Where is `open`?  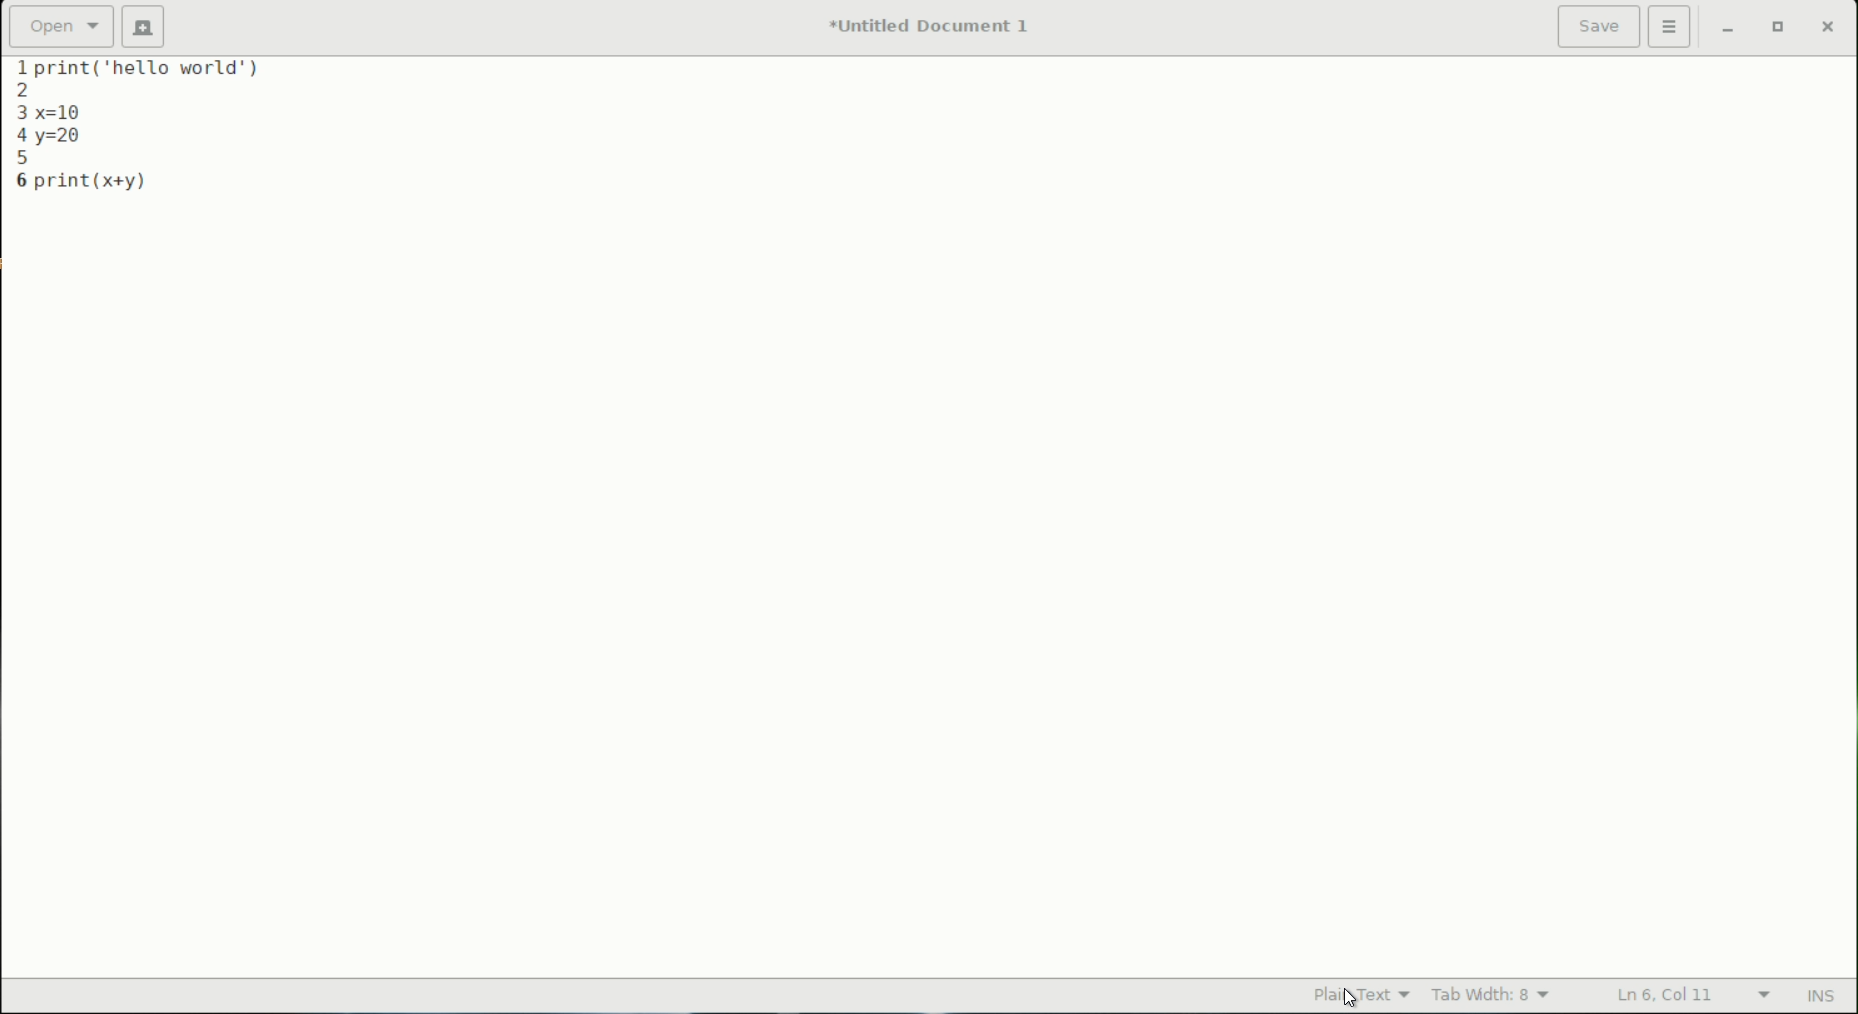 open is located at coordinates (62, 25).